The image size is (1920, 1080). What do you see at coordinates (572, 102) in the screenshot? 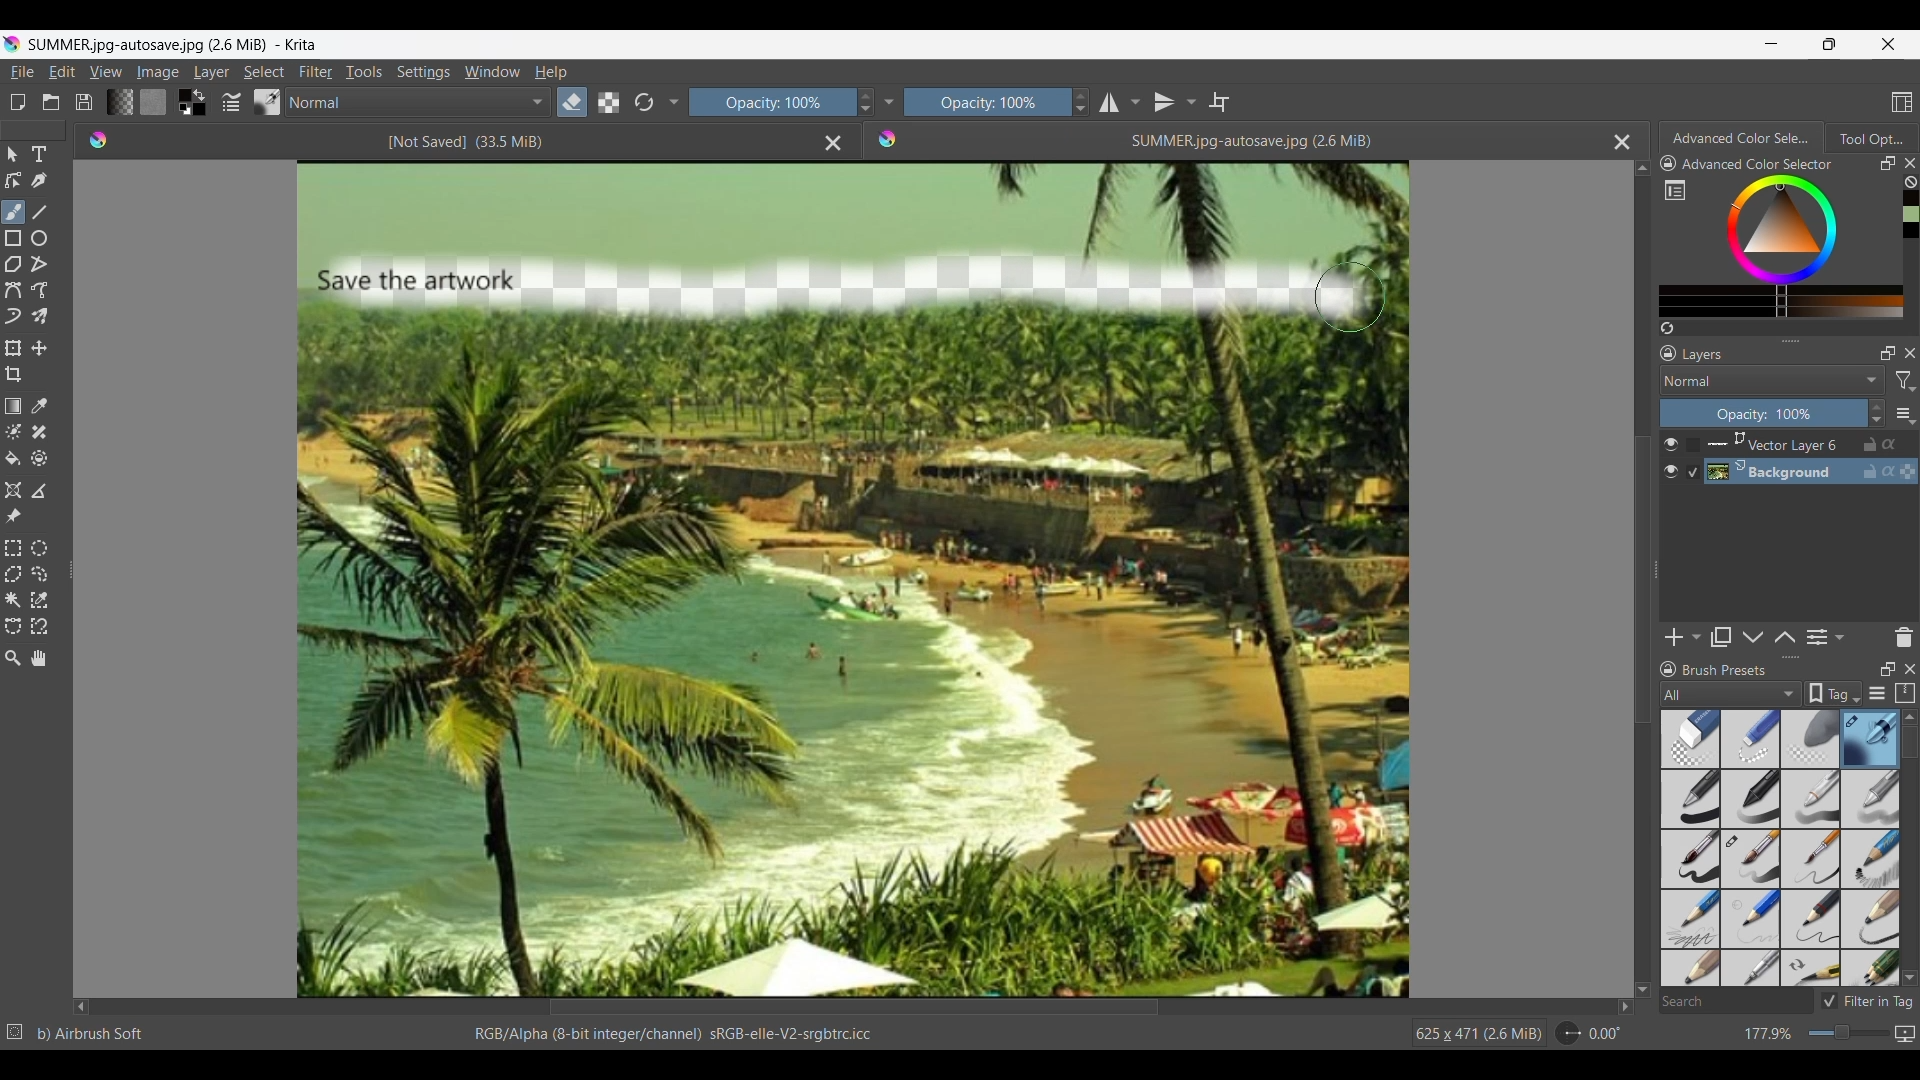
I see `Set eraser mode` at bounding box center [572, 102].